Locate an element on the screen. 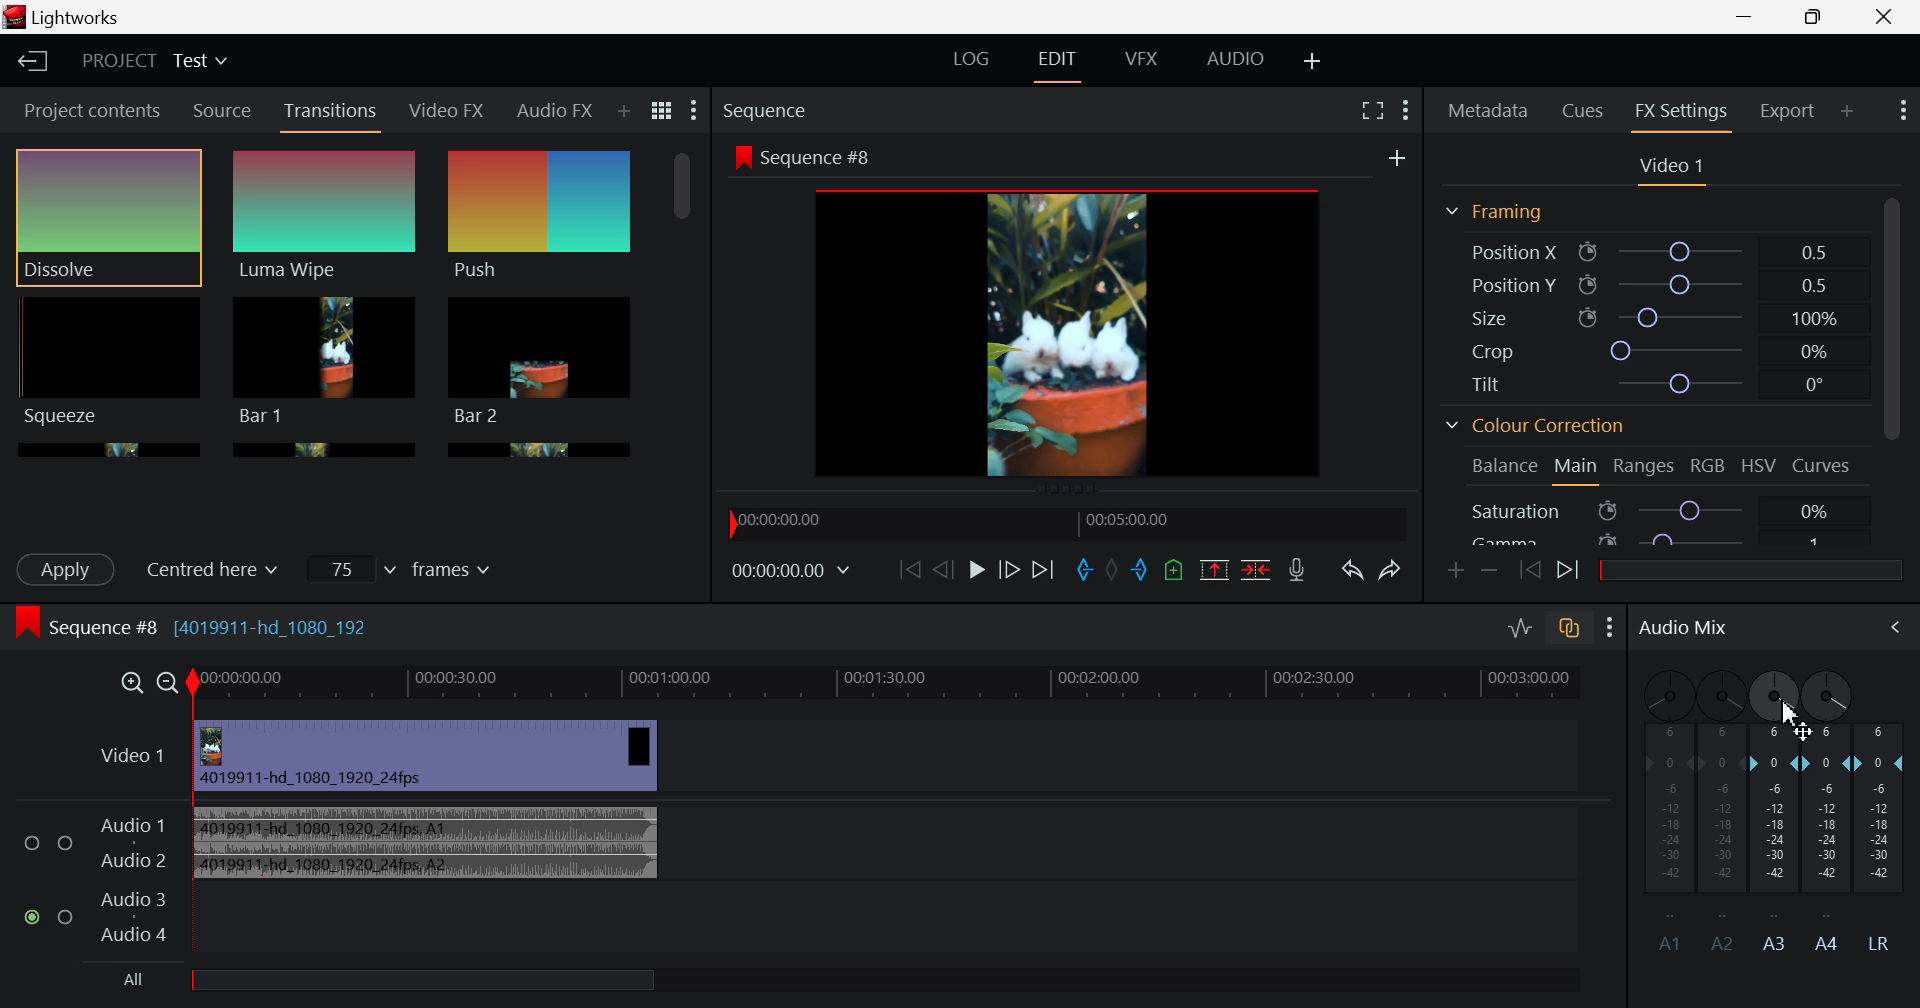 The height and width of the screenshot is (1008, 1920). Add Layout is located at coordinates (1310, 60).